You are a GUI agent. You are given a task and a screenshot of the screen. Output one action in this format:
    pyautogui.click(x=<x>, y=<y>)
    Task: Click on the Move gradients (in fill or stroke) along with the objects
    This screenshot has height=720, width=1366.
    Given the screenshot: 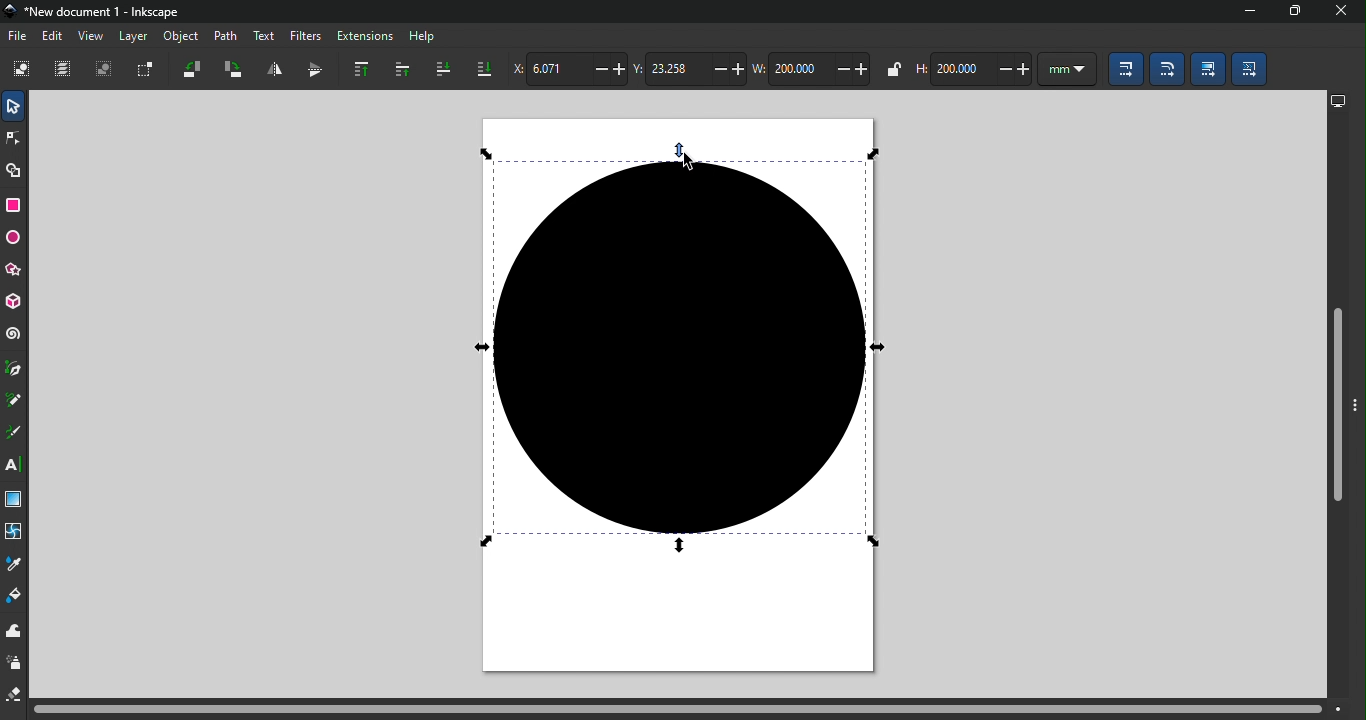 What is the action you would take?
    pyautogui.click(x=1209, y=70)
    